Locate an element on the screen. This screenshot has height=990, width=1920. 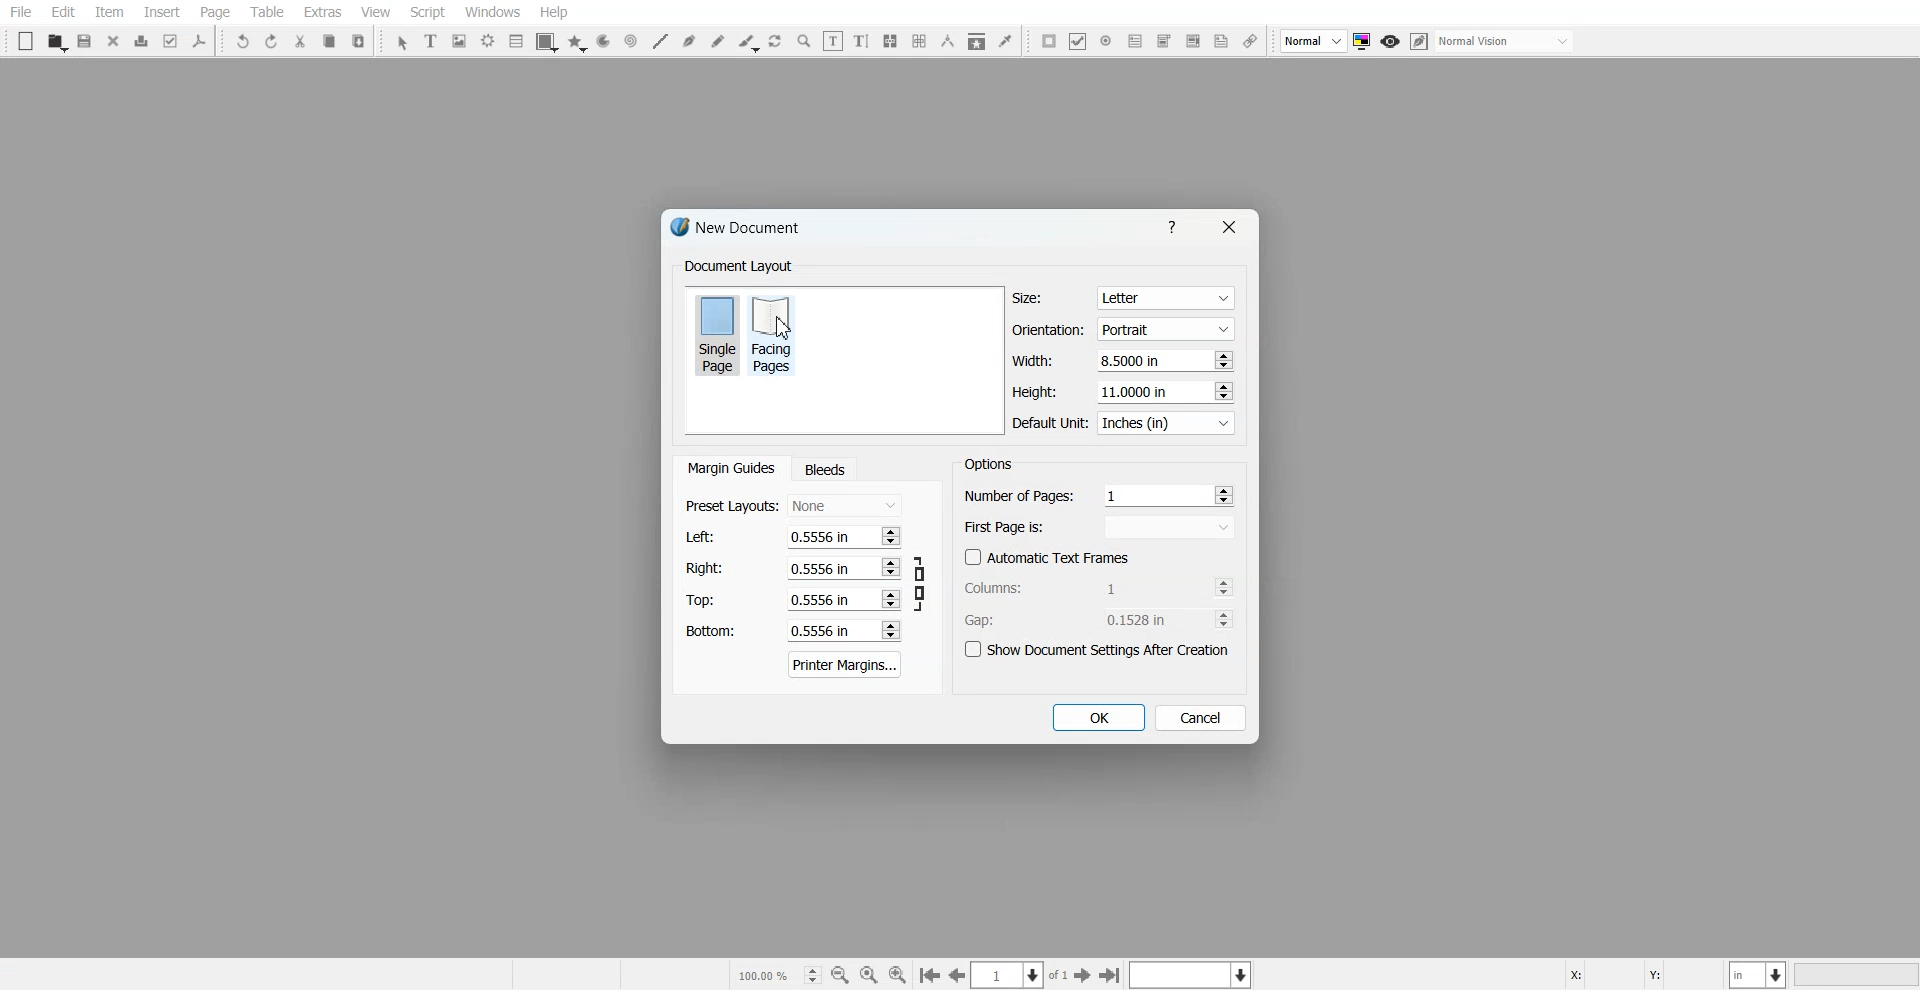
Measurement in Inches is located at coordinates (1759, 974).